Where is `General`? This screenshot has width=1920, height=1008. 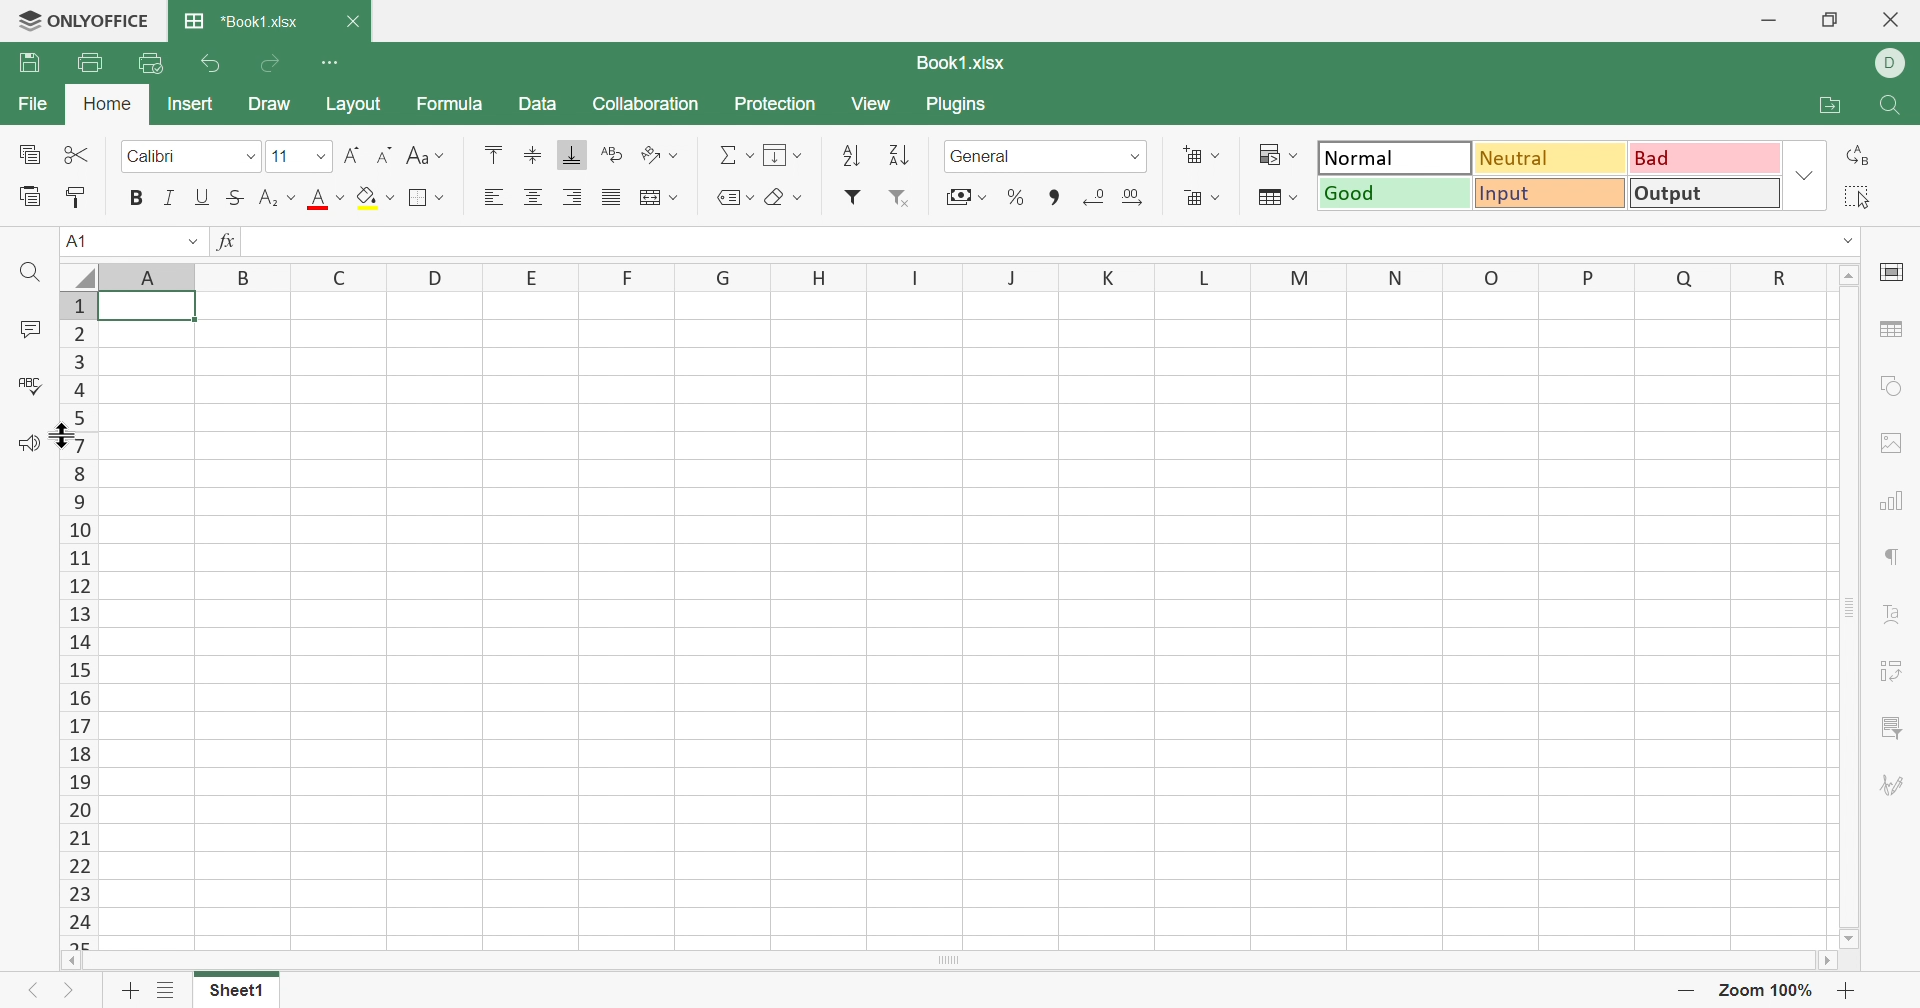
General is located at coordinates (982, 157).